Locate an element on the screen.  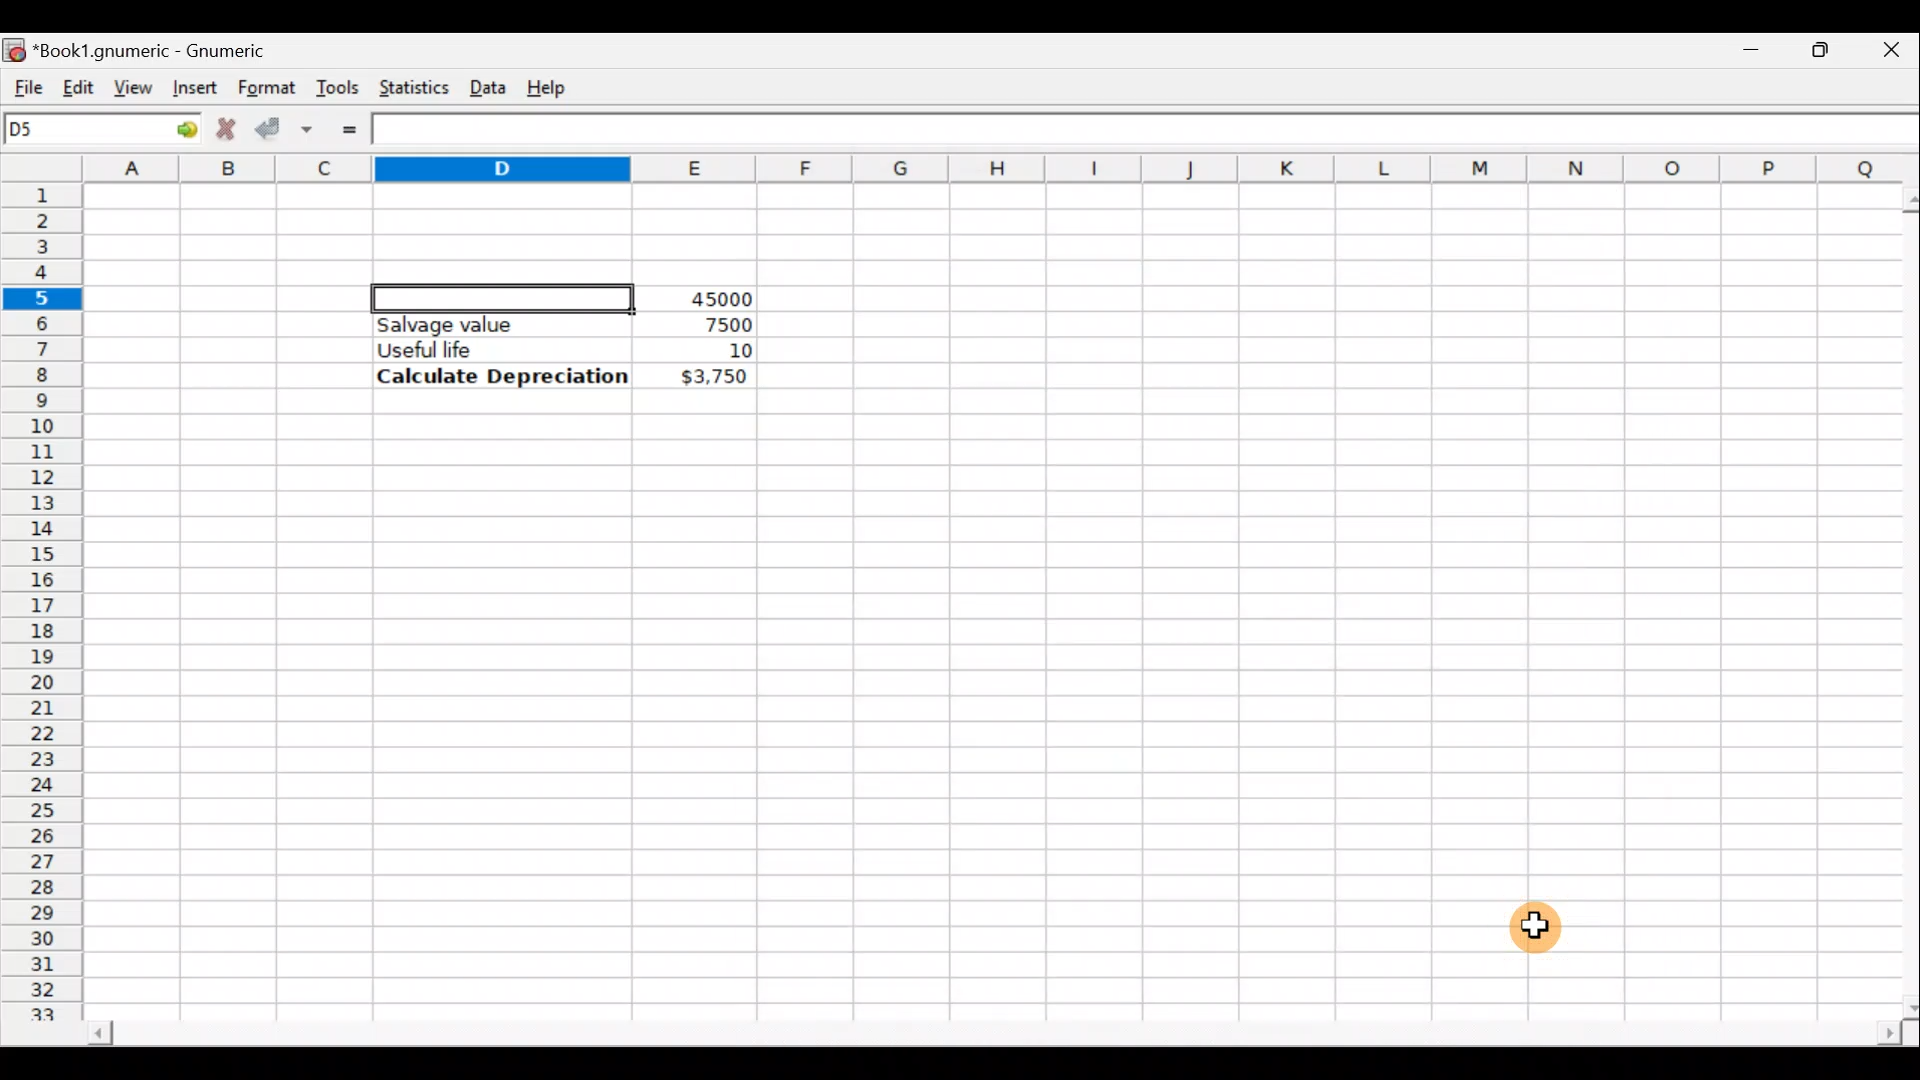
Data is located at coordinates (487, 83).